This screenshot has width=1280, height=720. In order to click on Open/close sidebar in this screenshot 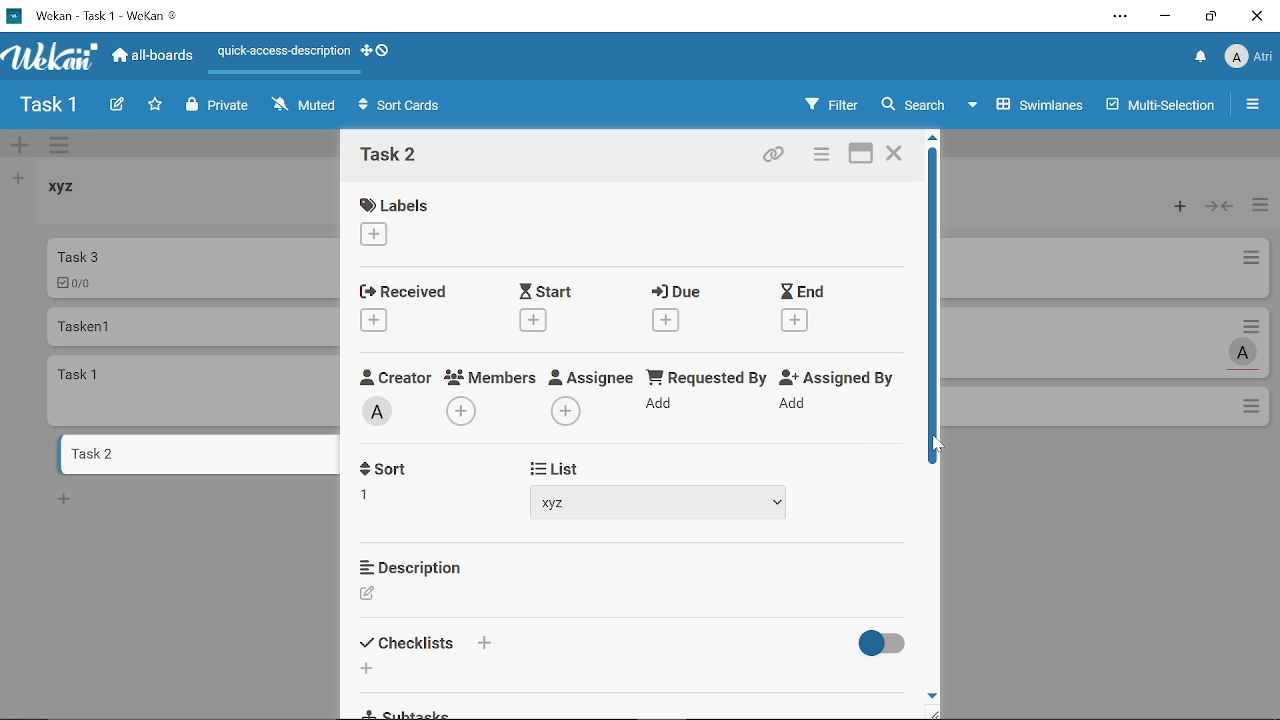, I will do `click(1255, 107)`.